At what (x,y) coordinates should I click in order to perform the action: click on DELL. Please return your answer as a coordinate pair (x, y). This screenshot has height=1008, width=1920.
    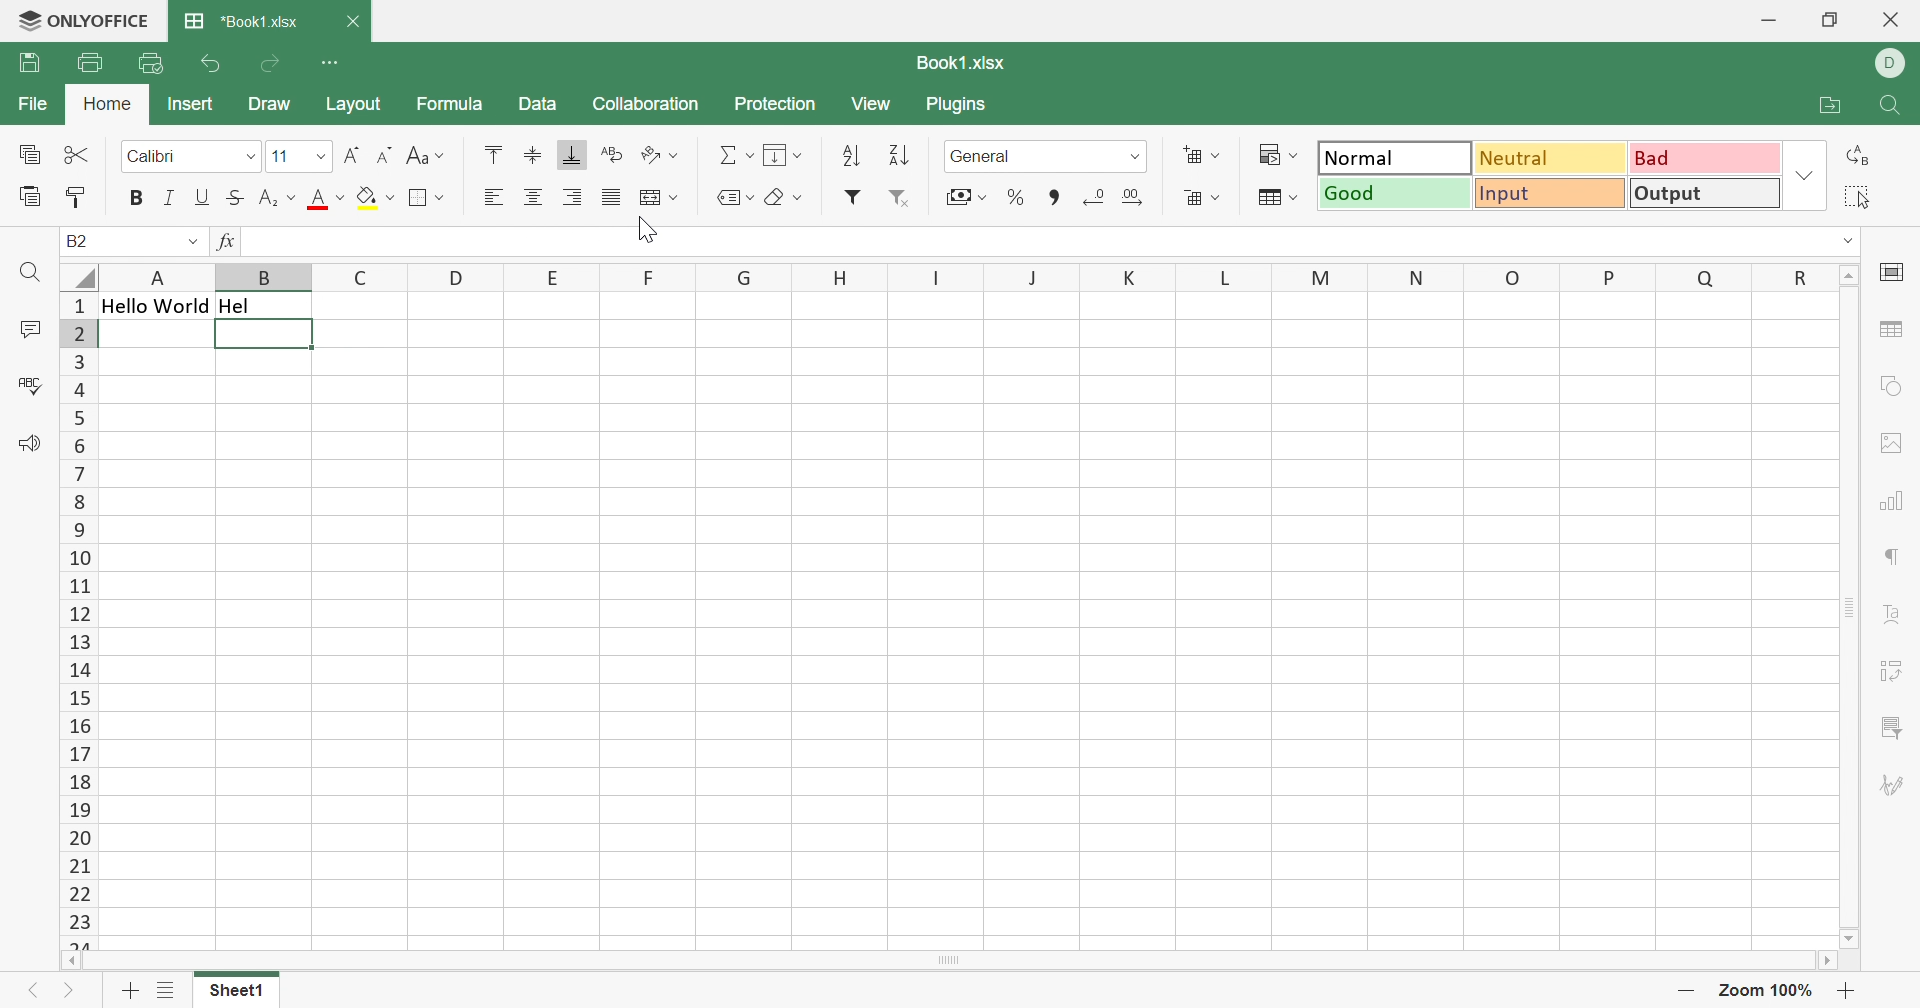
    Looking at the image, I should click on (1893, 64).